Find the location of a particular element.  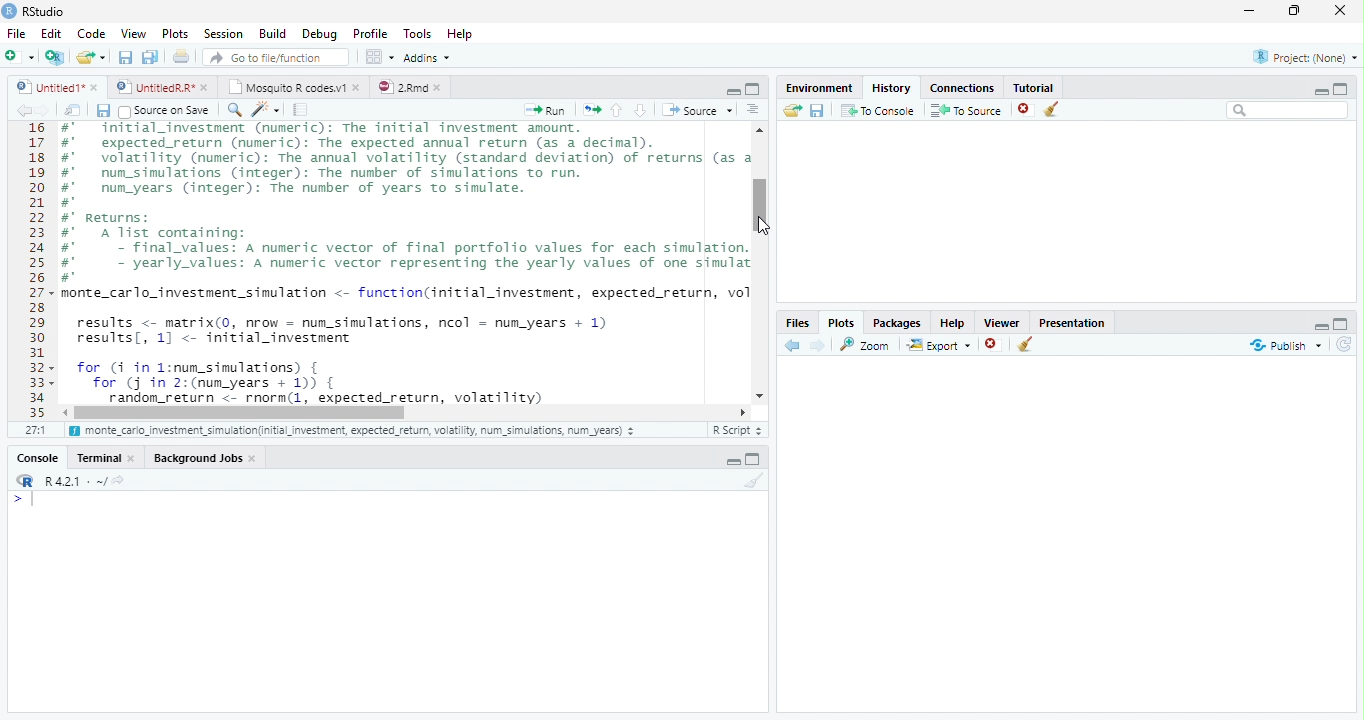

Hide is located at coordinates (732, 461).